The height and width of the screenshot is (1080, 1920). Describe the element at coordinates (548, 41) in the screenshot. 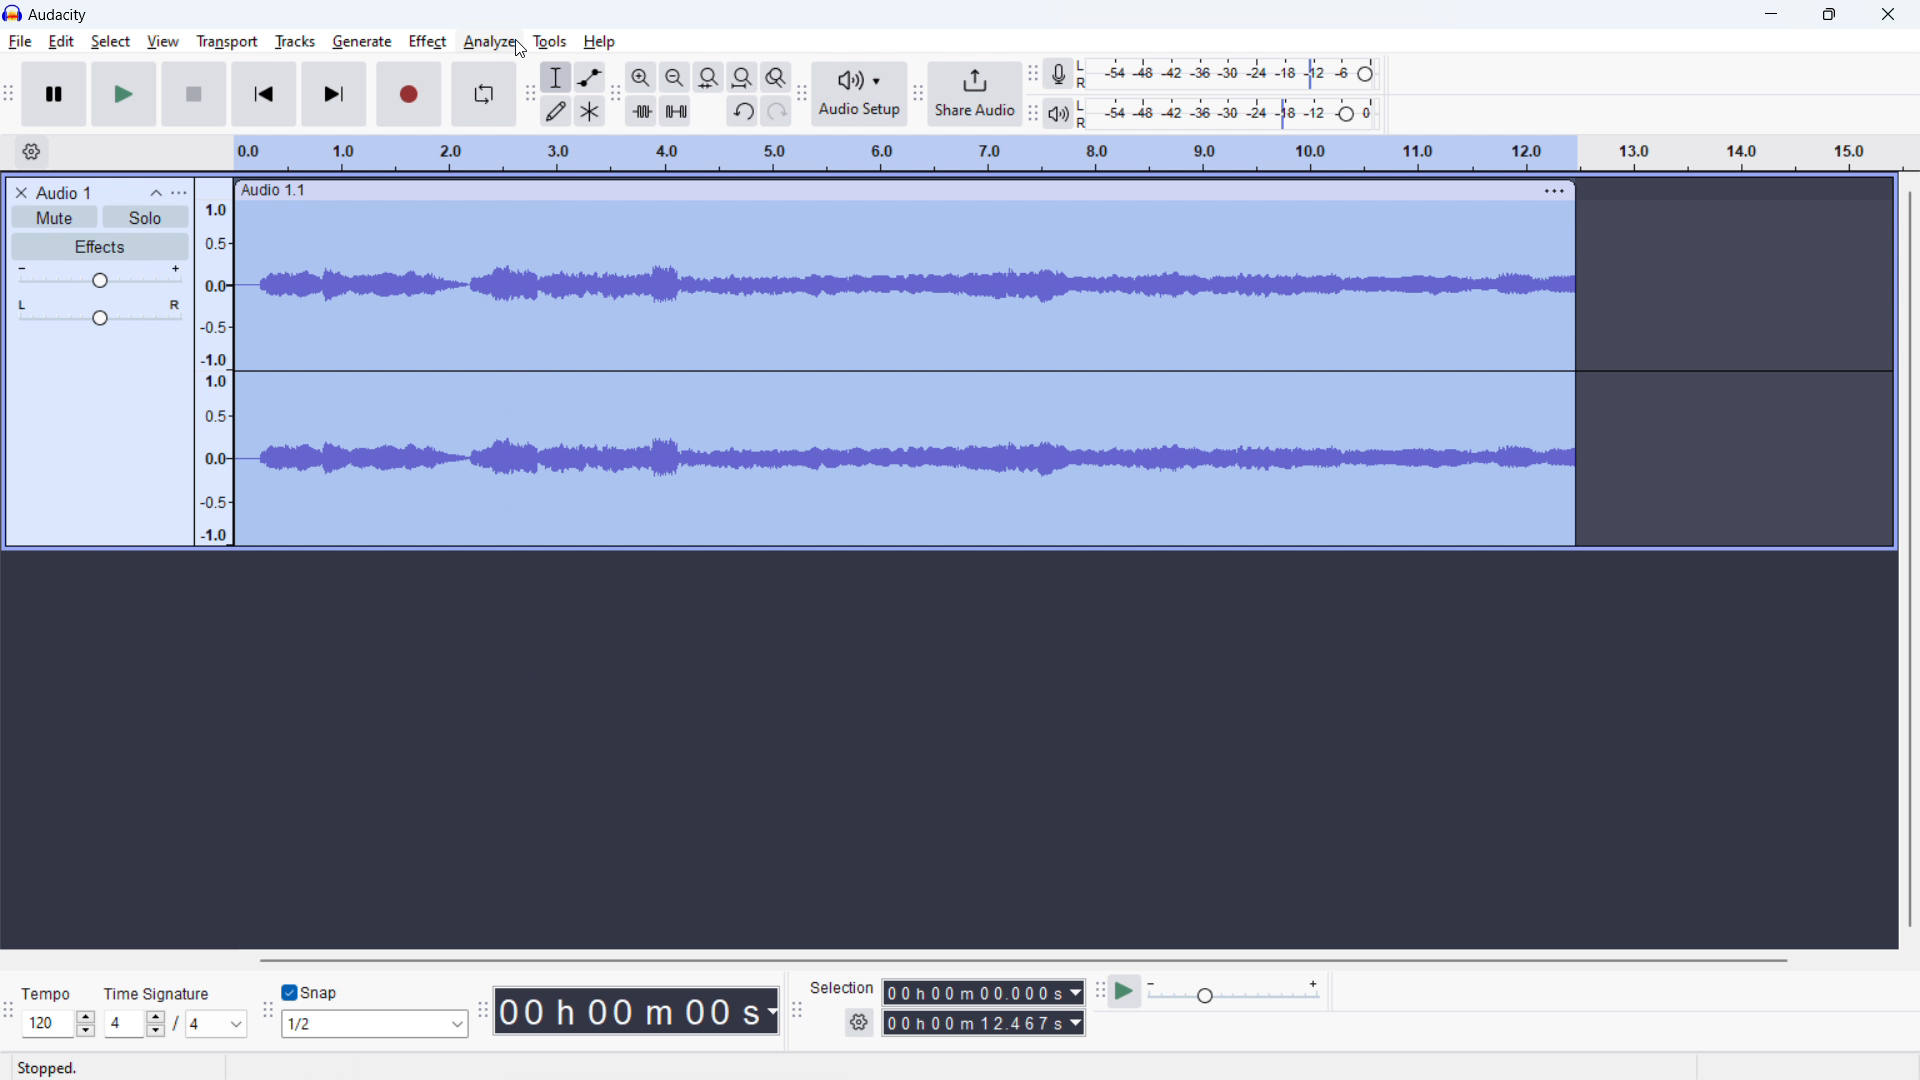

I see `tools` at that location.